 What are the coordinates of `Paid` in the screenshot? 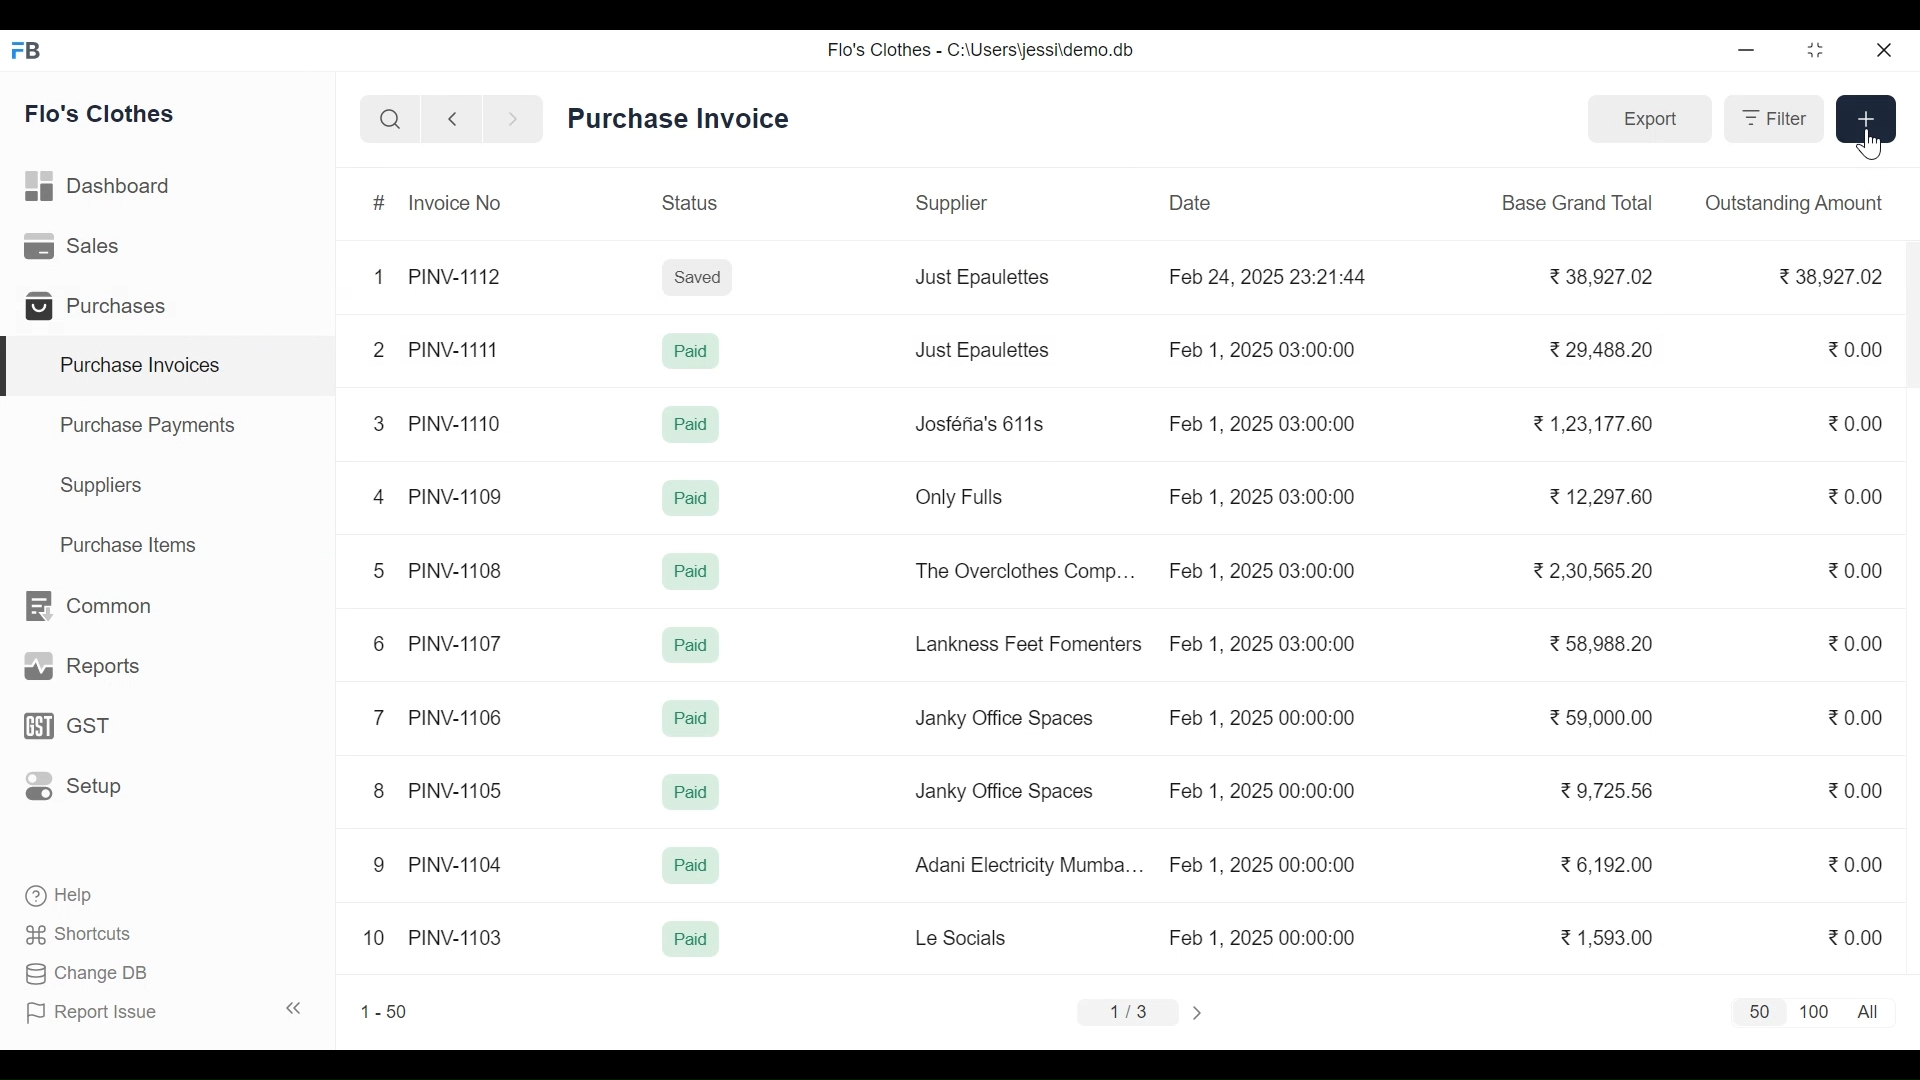 It's located at (691, 719).